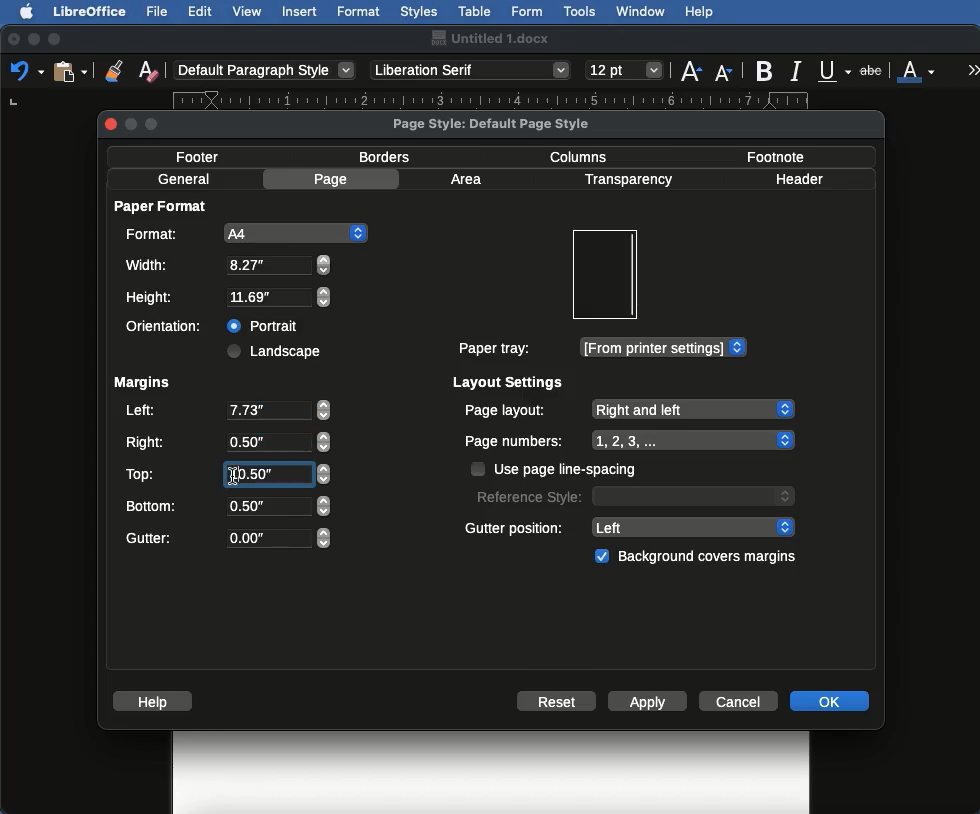 The width and height of the screenshot is (980, 814). What do you see at coordinates (233, 477) in the screenshot?
I see `` at bounding box center [233, 477].